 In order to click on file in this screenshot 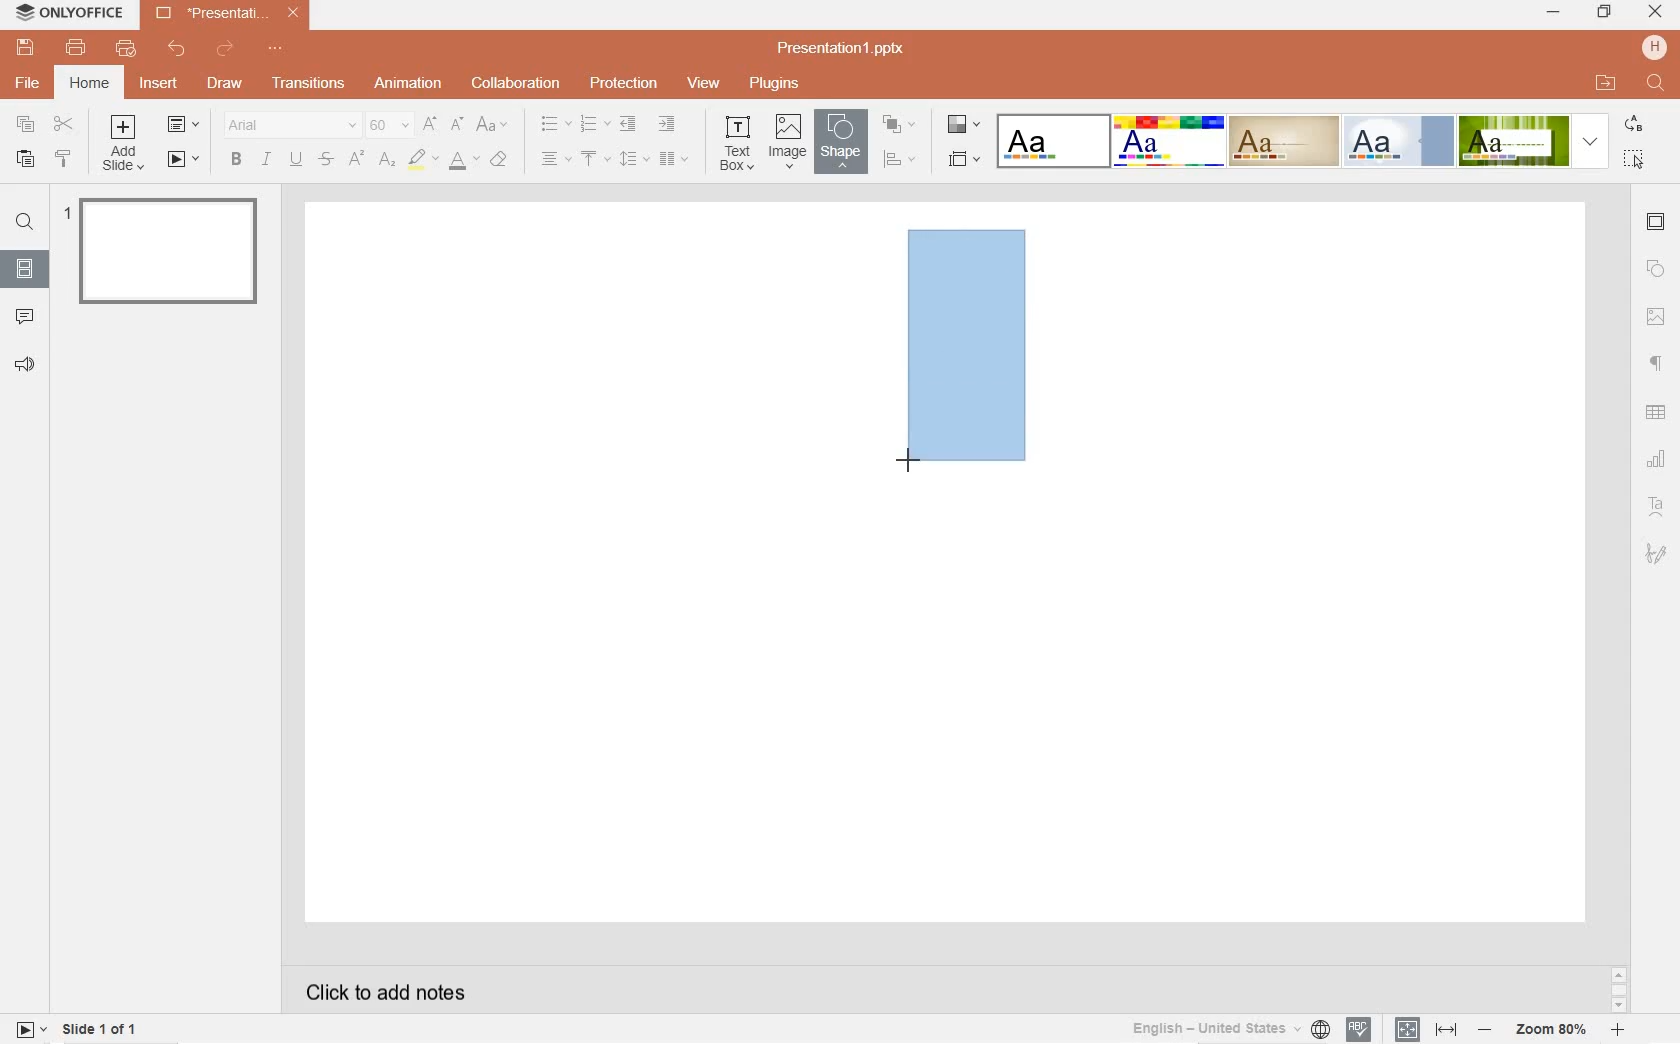, I will do `click(29, 83)`.